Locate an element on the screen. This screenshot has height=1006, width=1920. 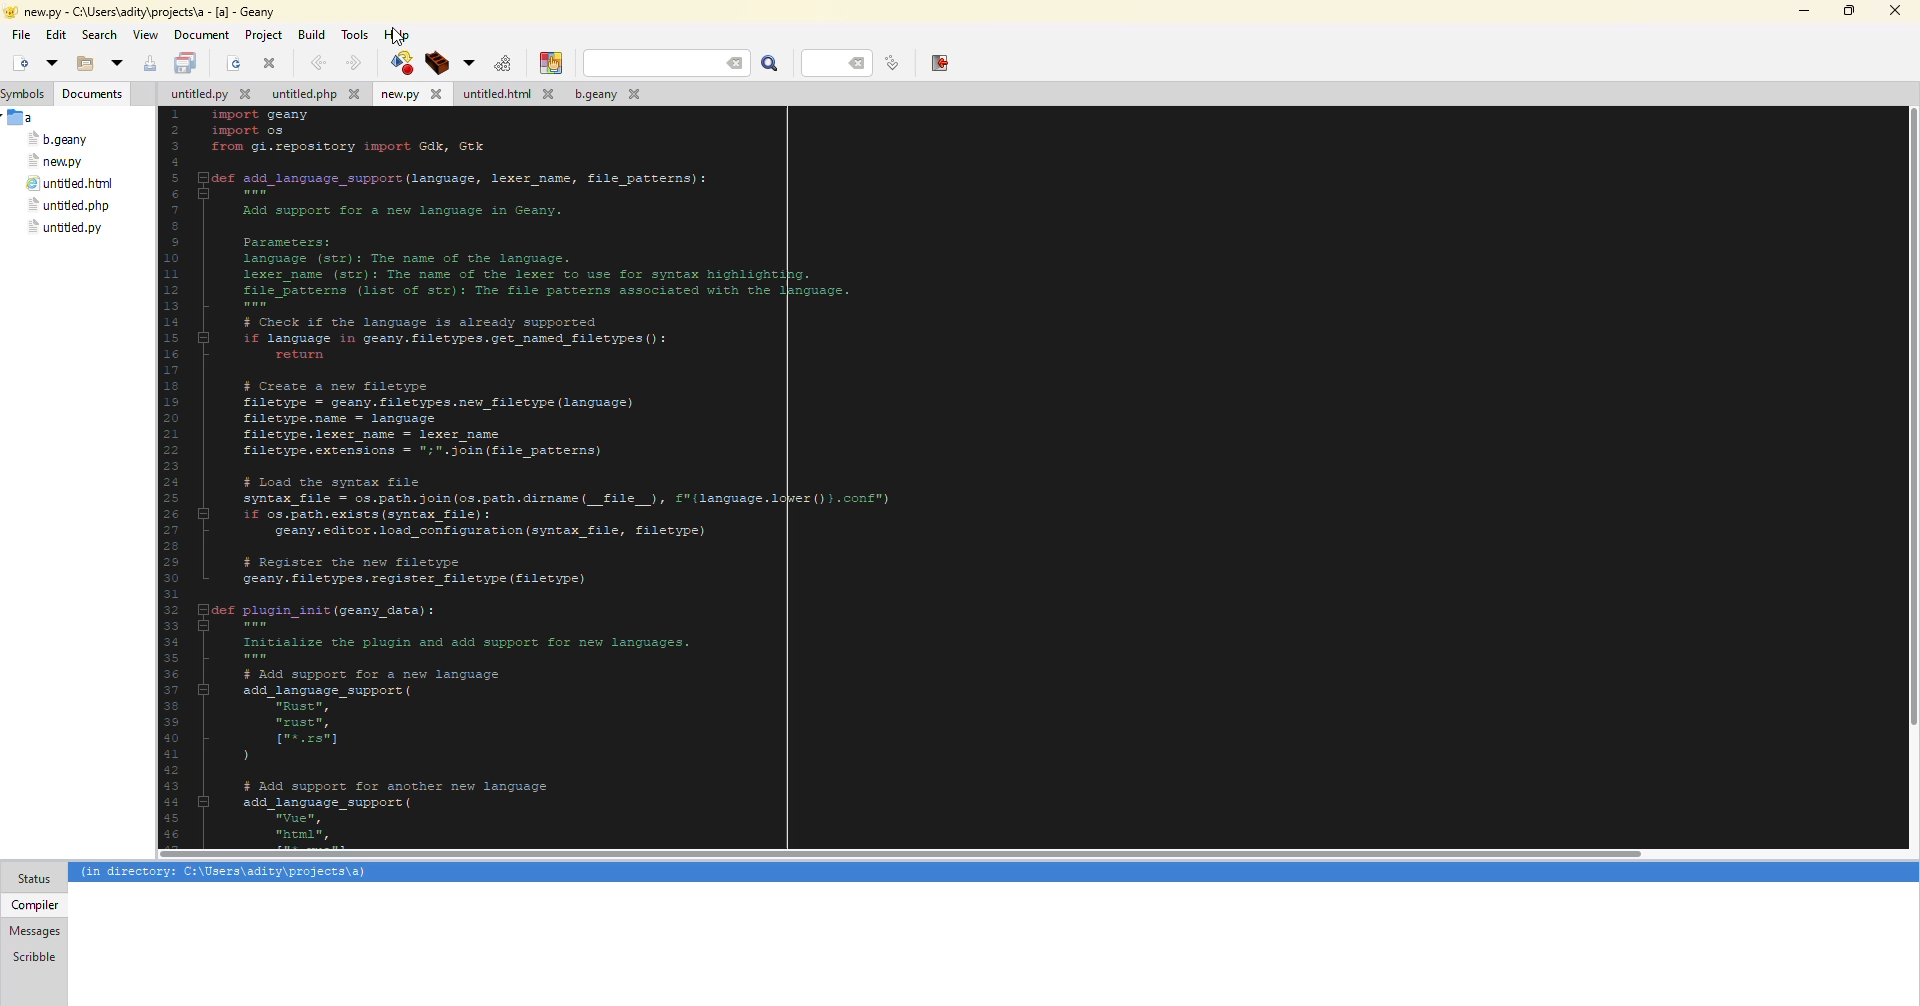
line number is located at coordinates (892, 63).